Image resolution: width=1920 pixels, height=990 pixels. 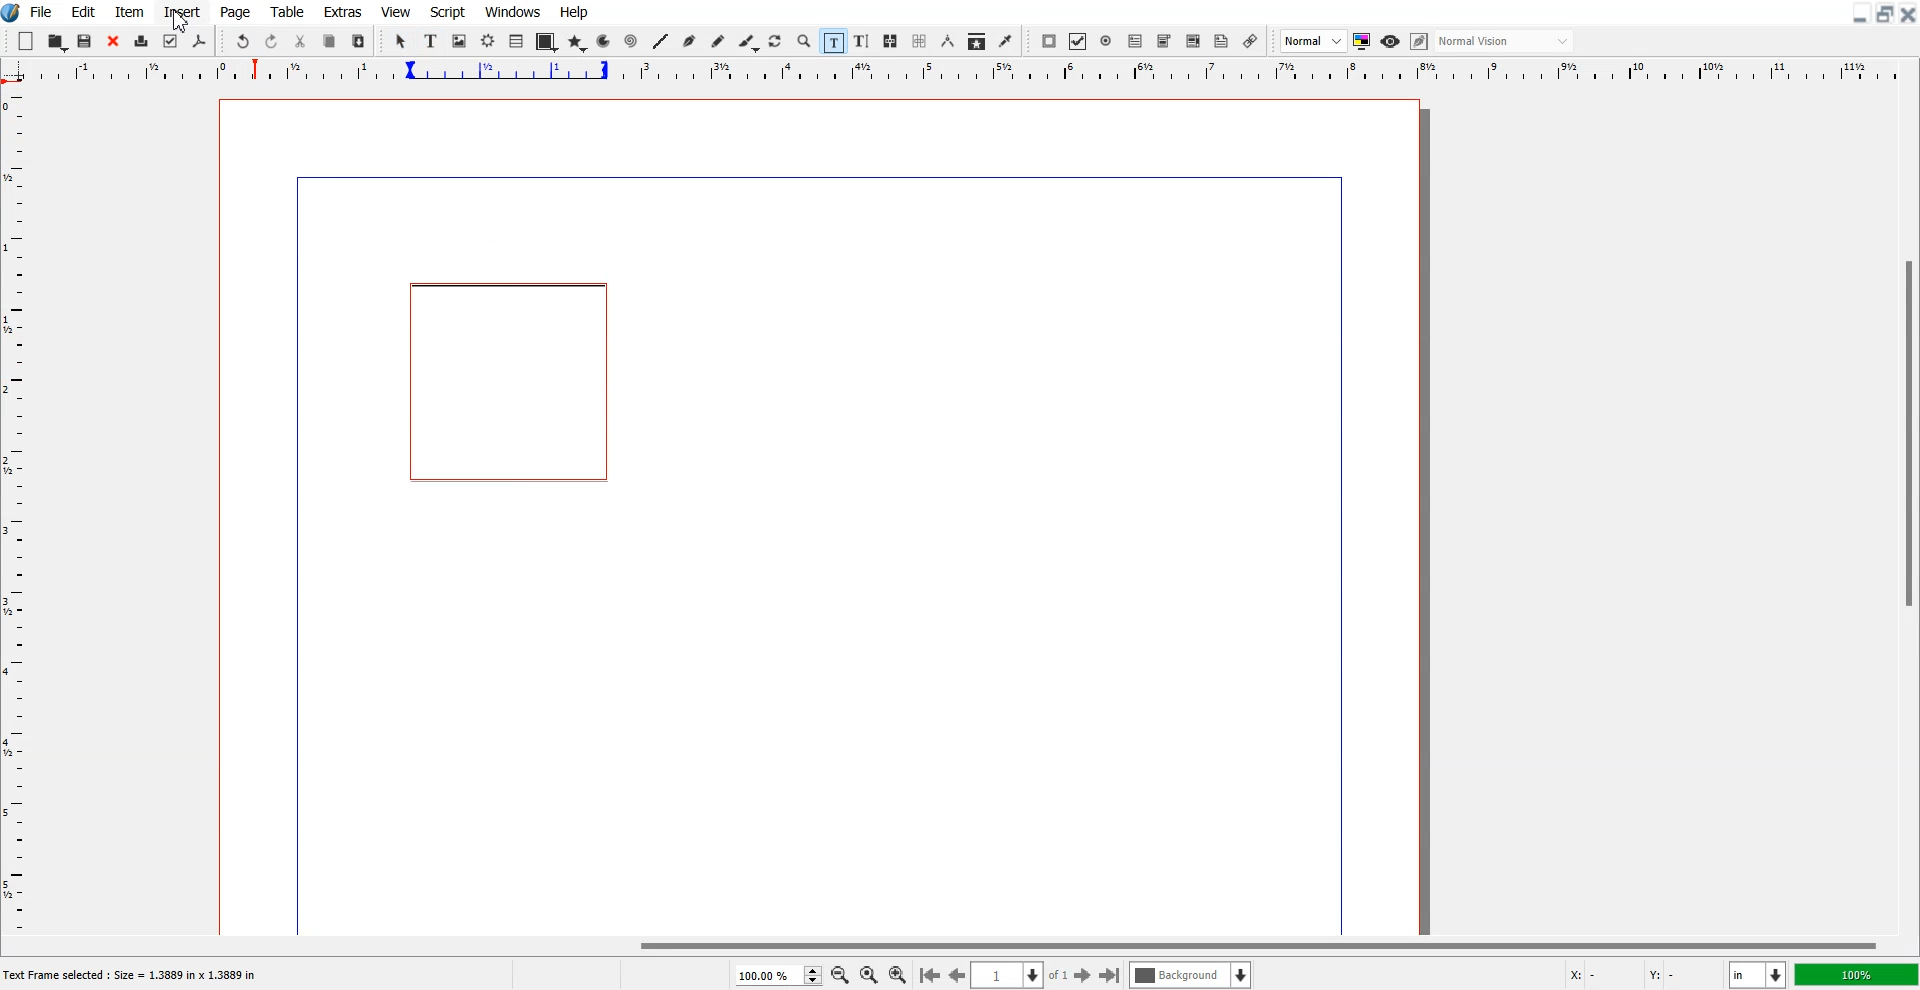 I want to click on margin, so click(x=293, y=559).